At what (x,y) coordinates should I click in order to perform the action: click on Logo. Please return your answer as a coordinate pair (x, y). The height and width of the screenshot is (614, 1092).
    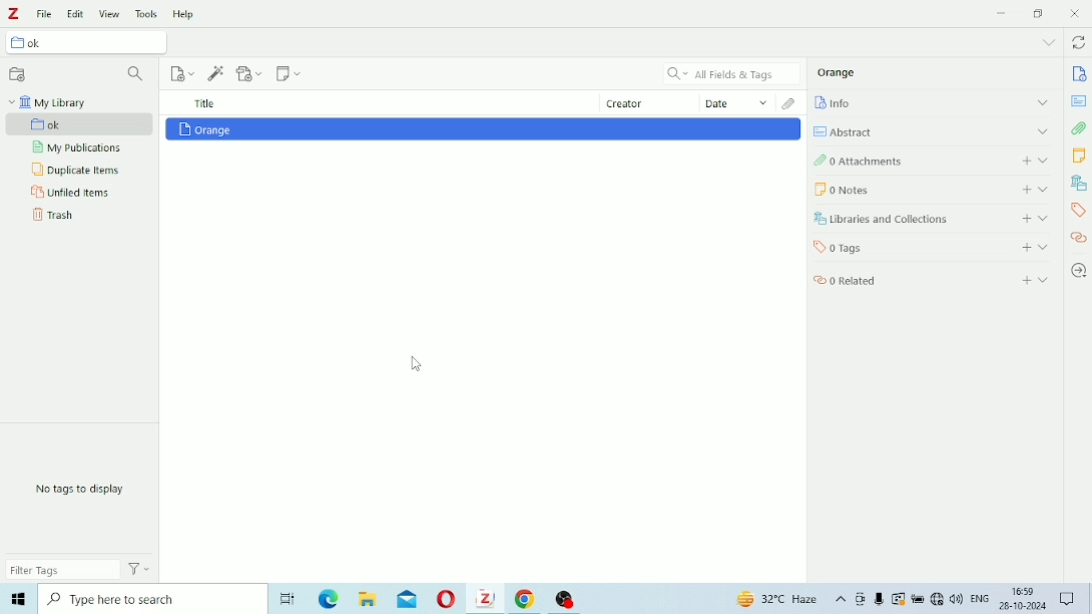
    Looking at the image, I should click on (14, 14).